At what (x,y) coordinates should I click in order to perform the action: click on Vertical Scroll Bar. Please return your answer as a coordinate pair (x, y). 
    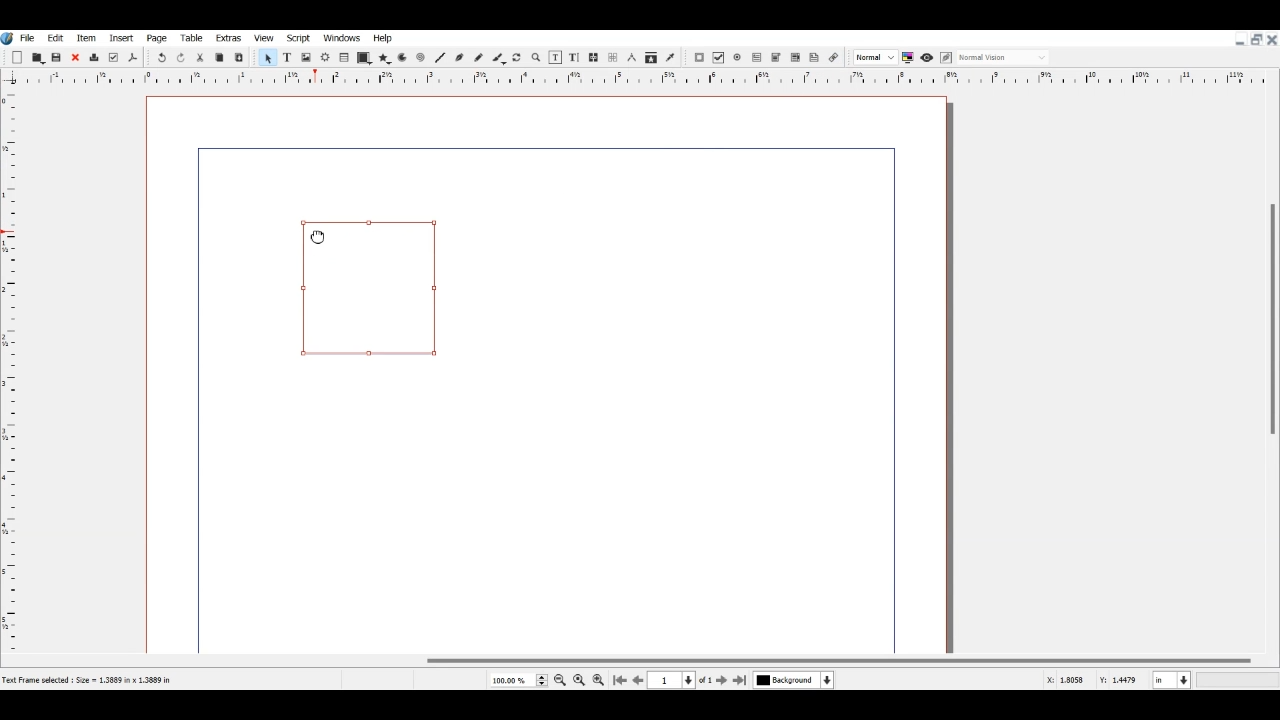
    Looking at the image, I should click on (1271, 360).